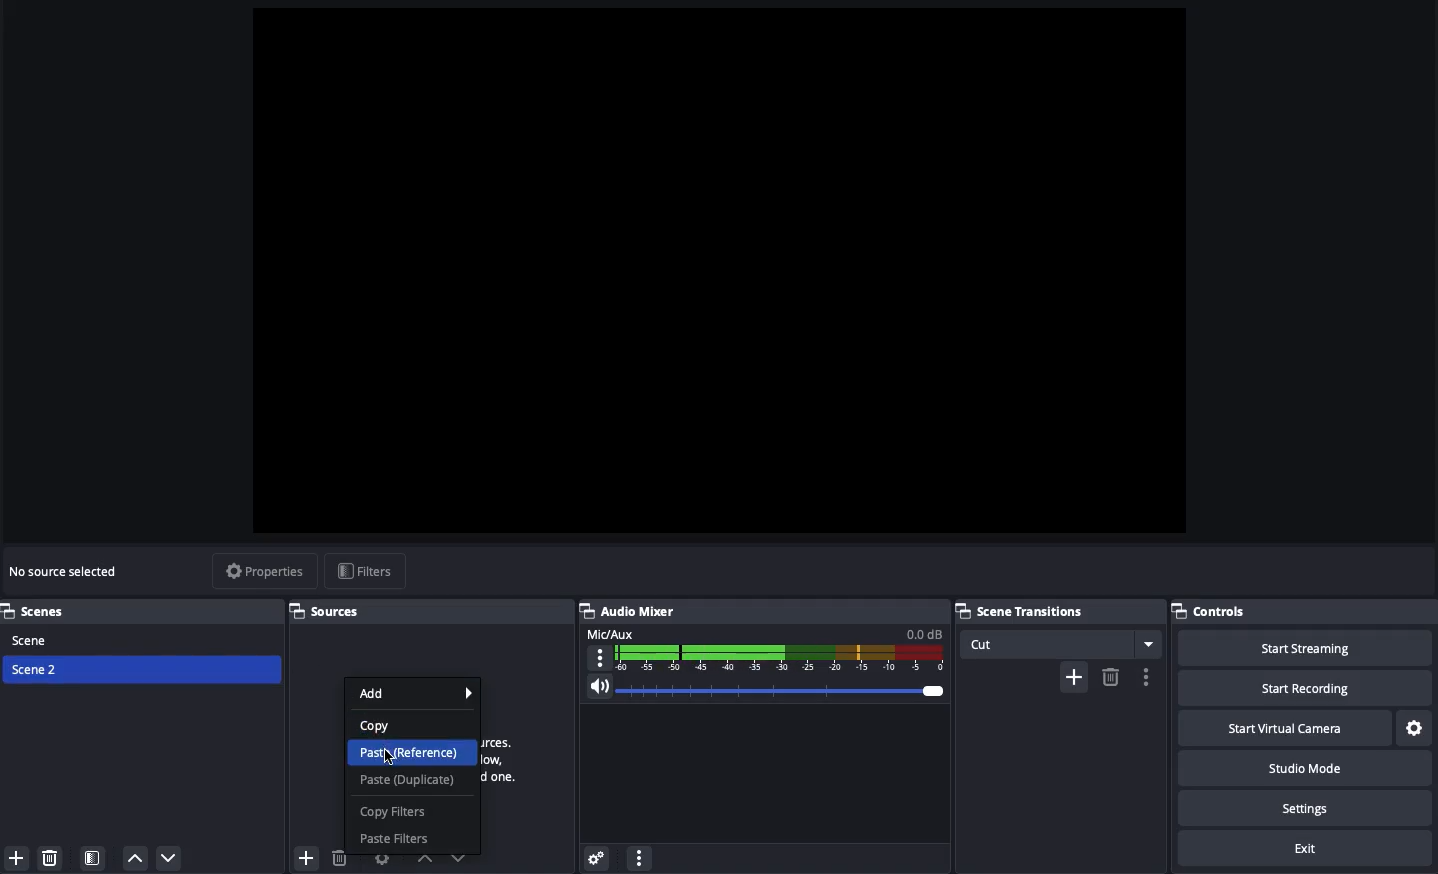  I want to click on No sources selected , so click(71, 573).